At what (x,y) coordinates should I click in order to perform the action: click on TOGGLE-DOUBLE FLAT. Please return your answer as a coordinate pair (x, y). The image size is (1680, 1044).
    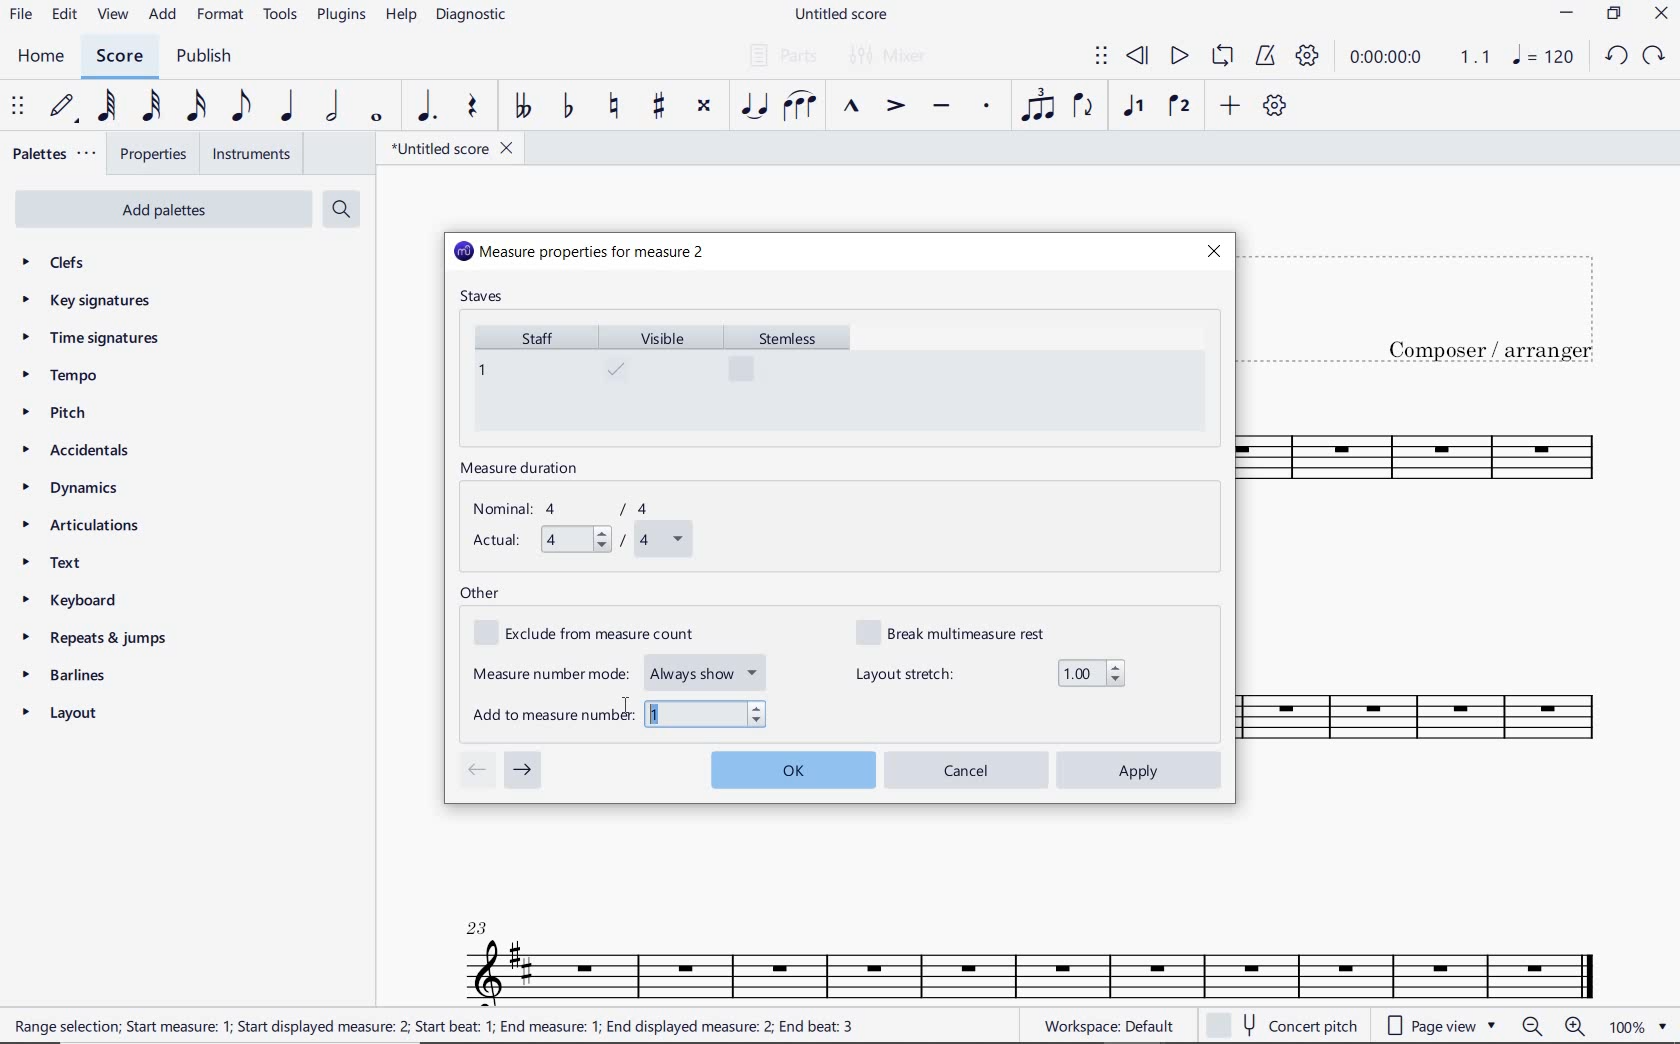
    Looking at the image, I should click on (522, 106).